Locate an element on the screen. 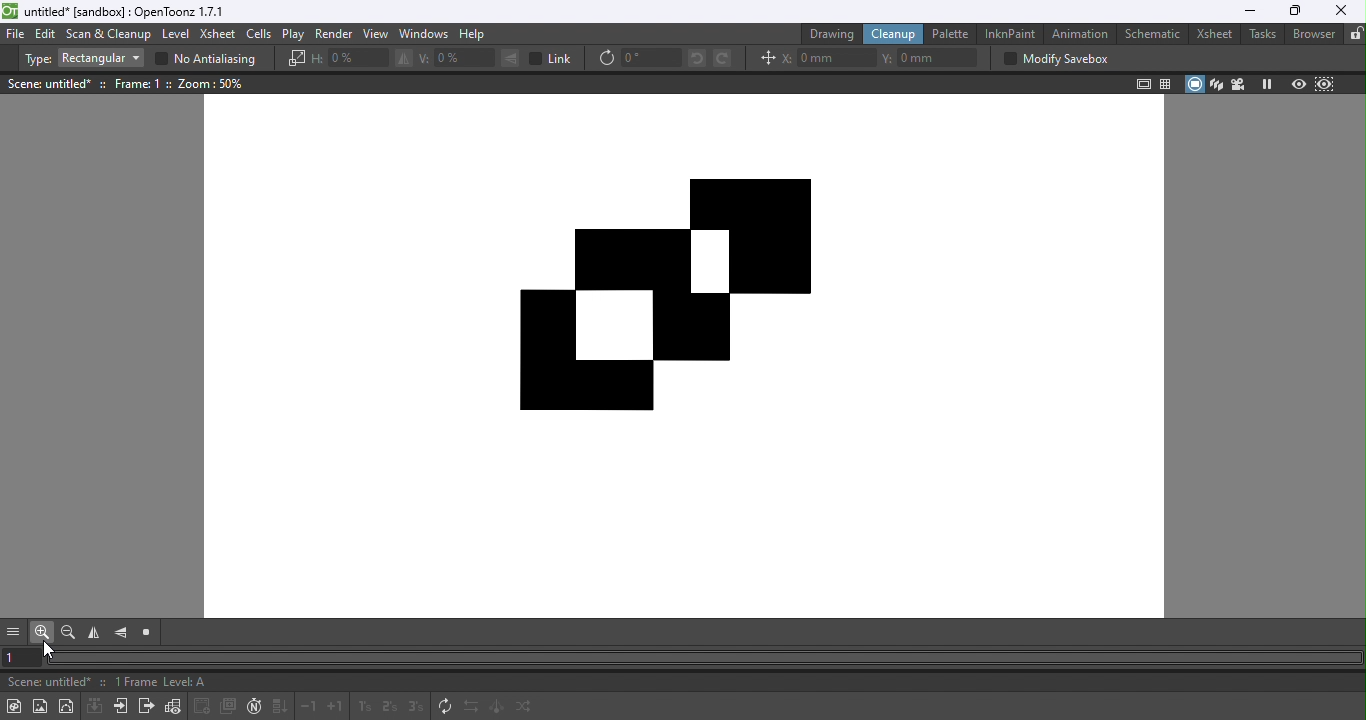 This screenshot has width=1366, height=720. Reframe on 2's is located at coordinates (386, 707).